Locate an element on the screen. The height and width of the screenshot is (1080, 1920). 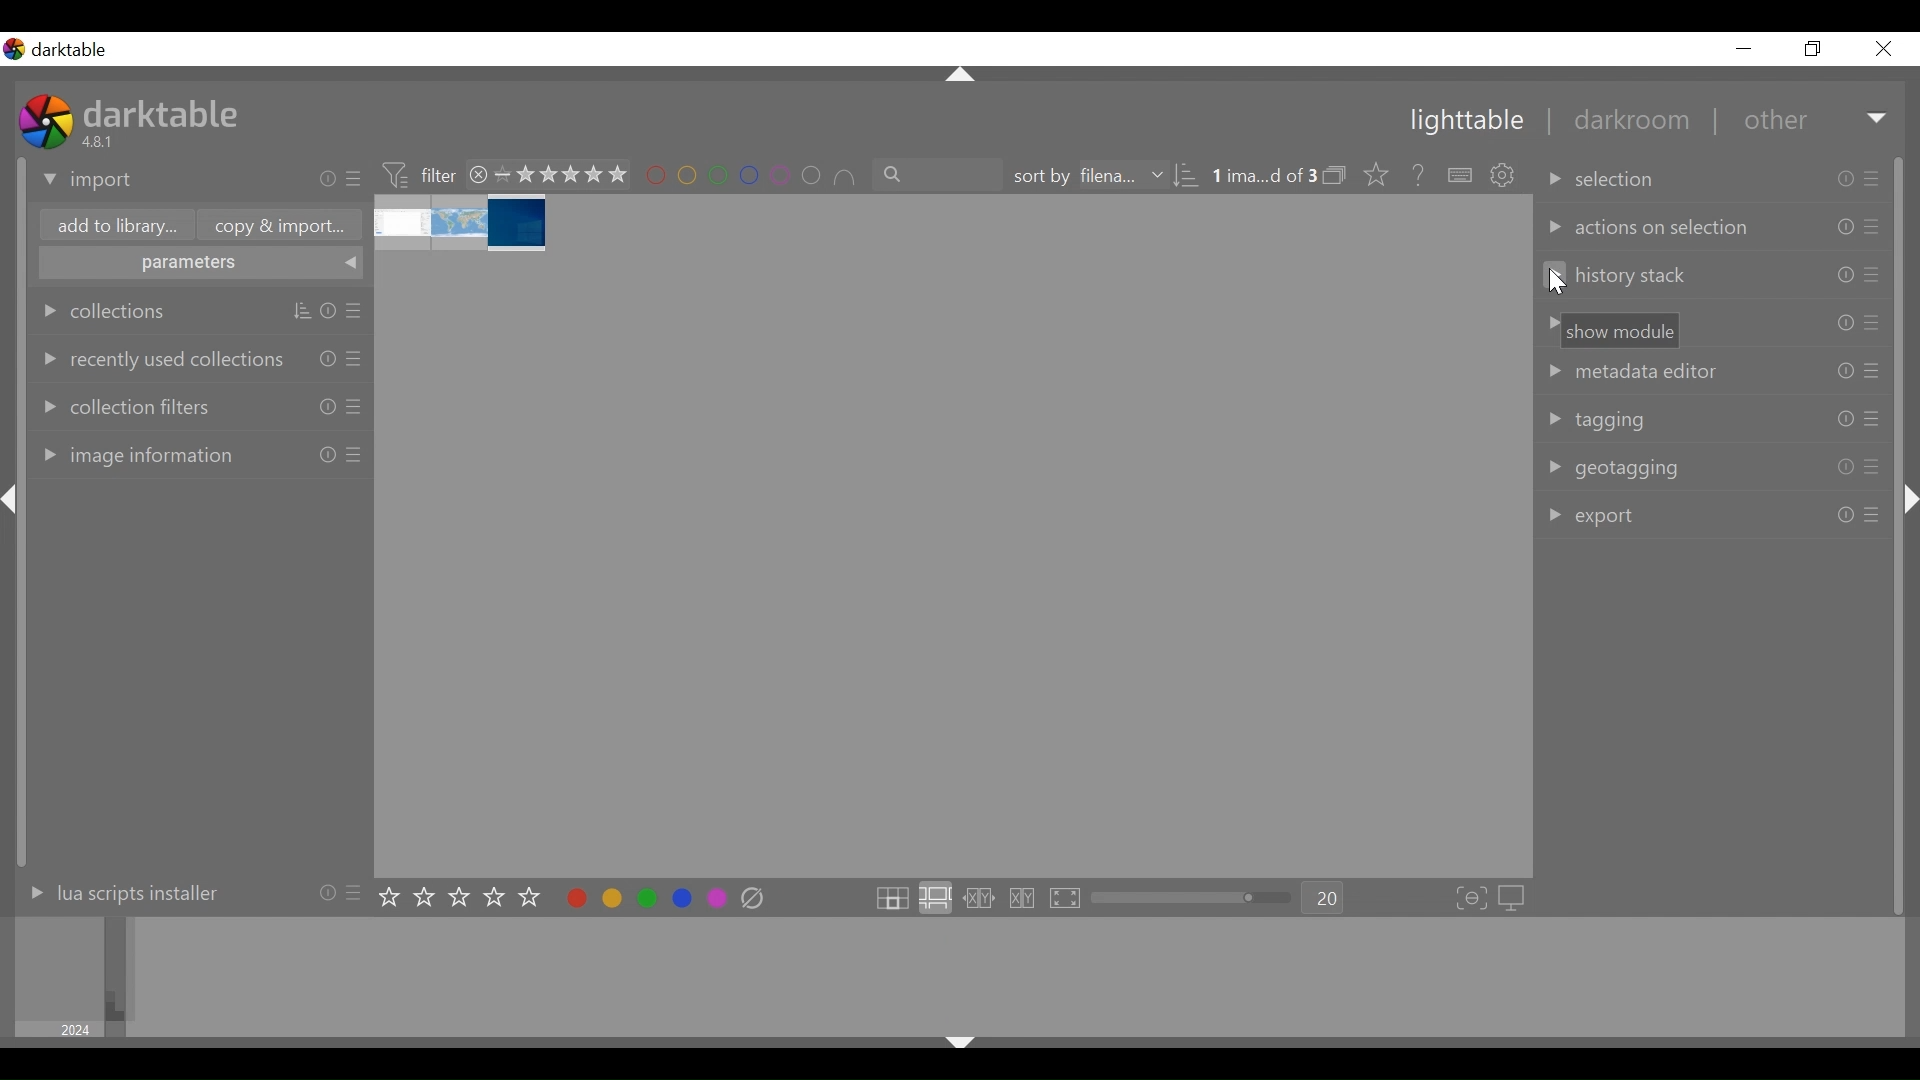
filter by color label is located at coordinates (752, 177).